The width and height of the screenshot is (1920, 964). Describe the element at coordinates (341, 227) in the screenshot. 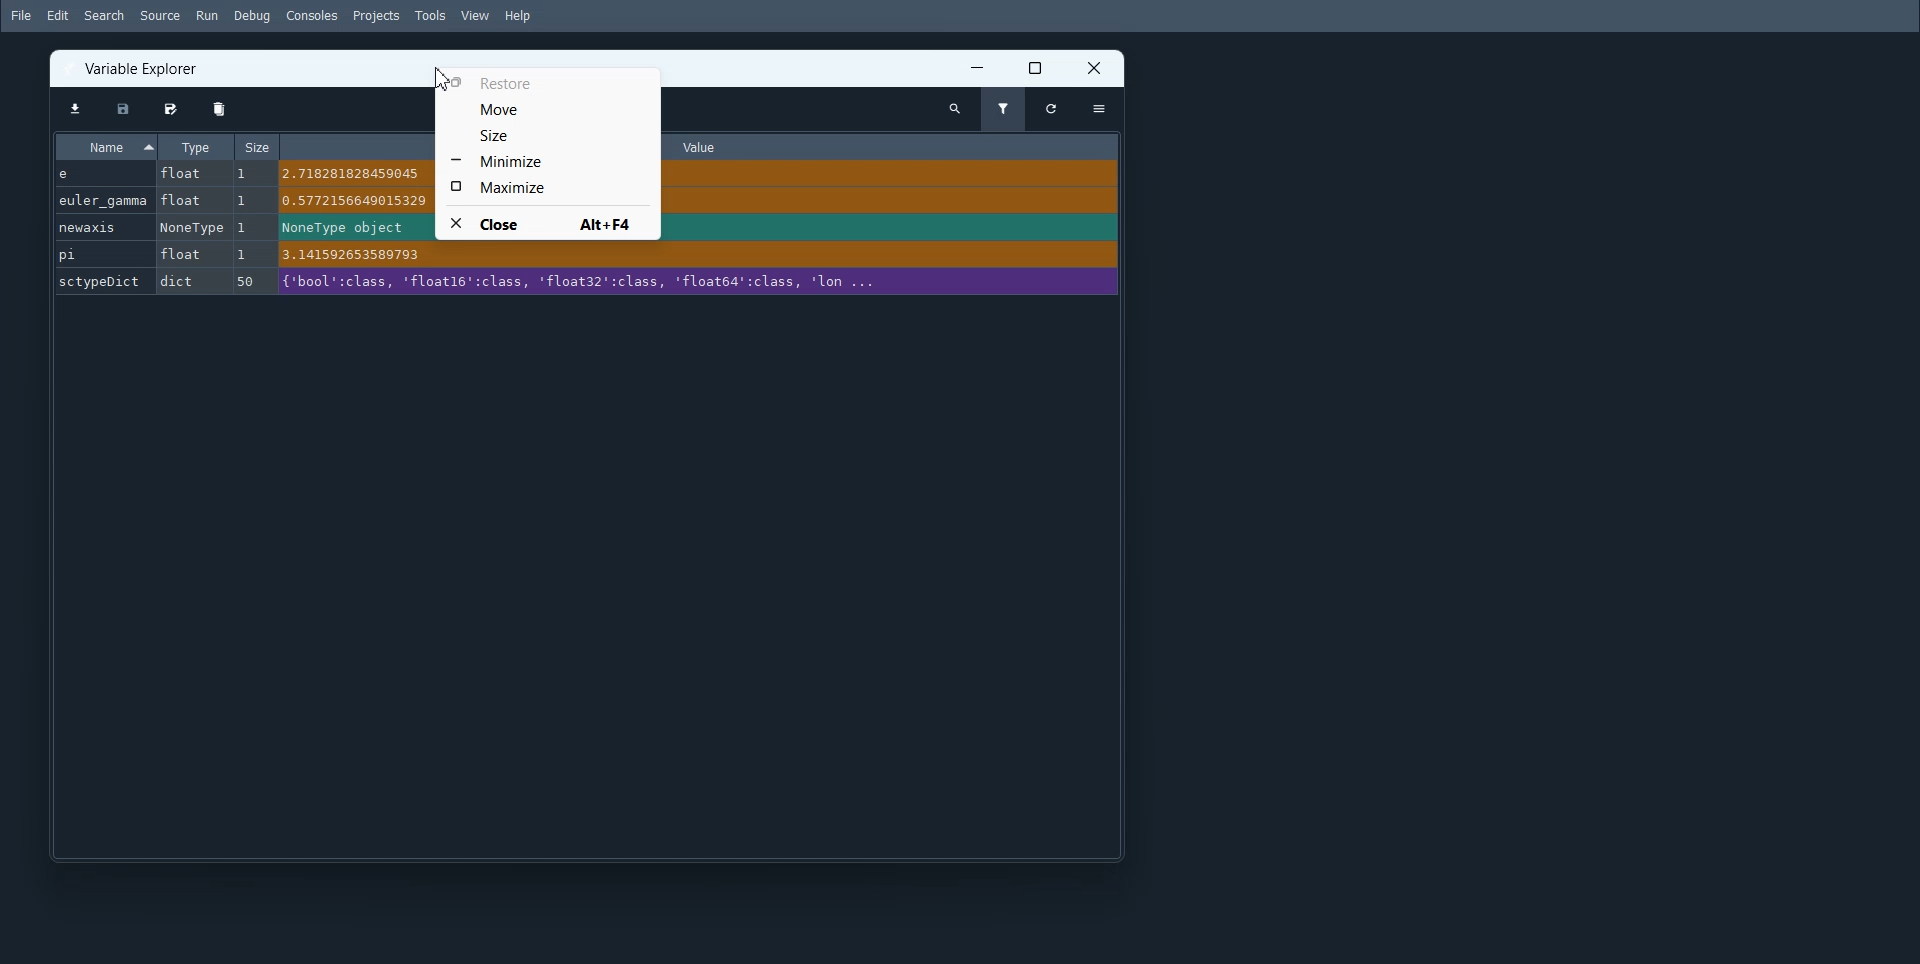

I see `NoneType object` at that location.